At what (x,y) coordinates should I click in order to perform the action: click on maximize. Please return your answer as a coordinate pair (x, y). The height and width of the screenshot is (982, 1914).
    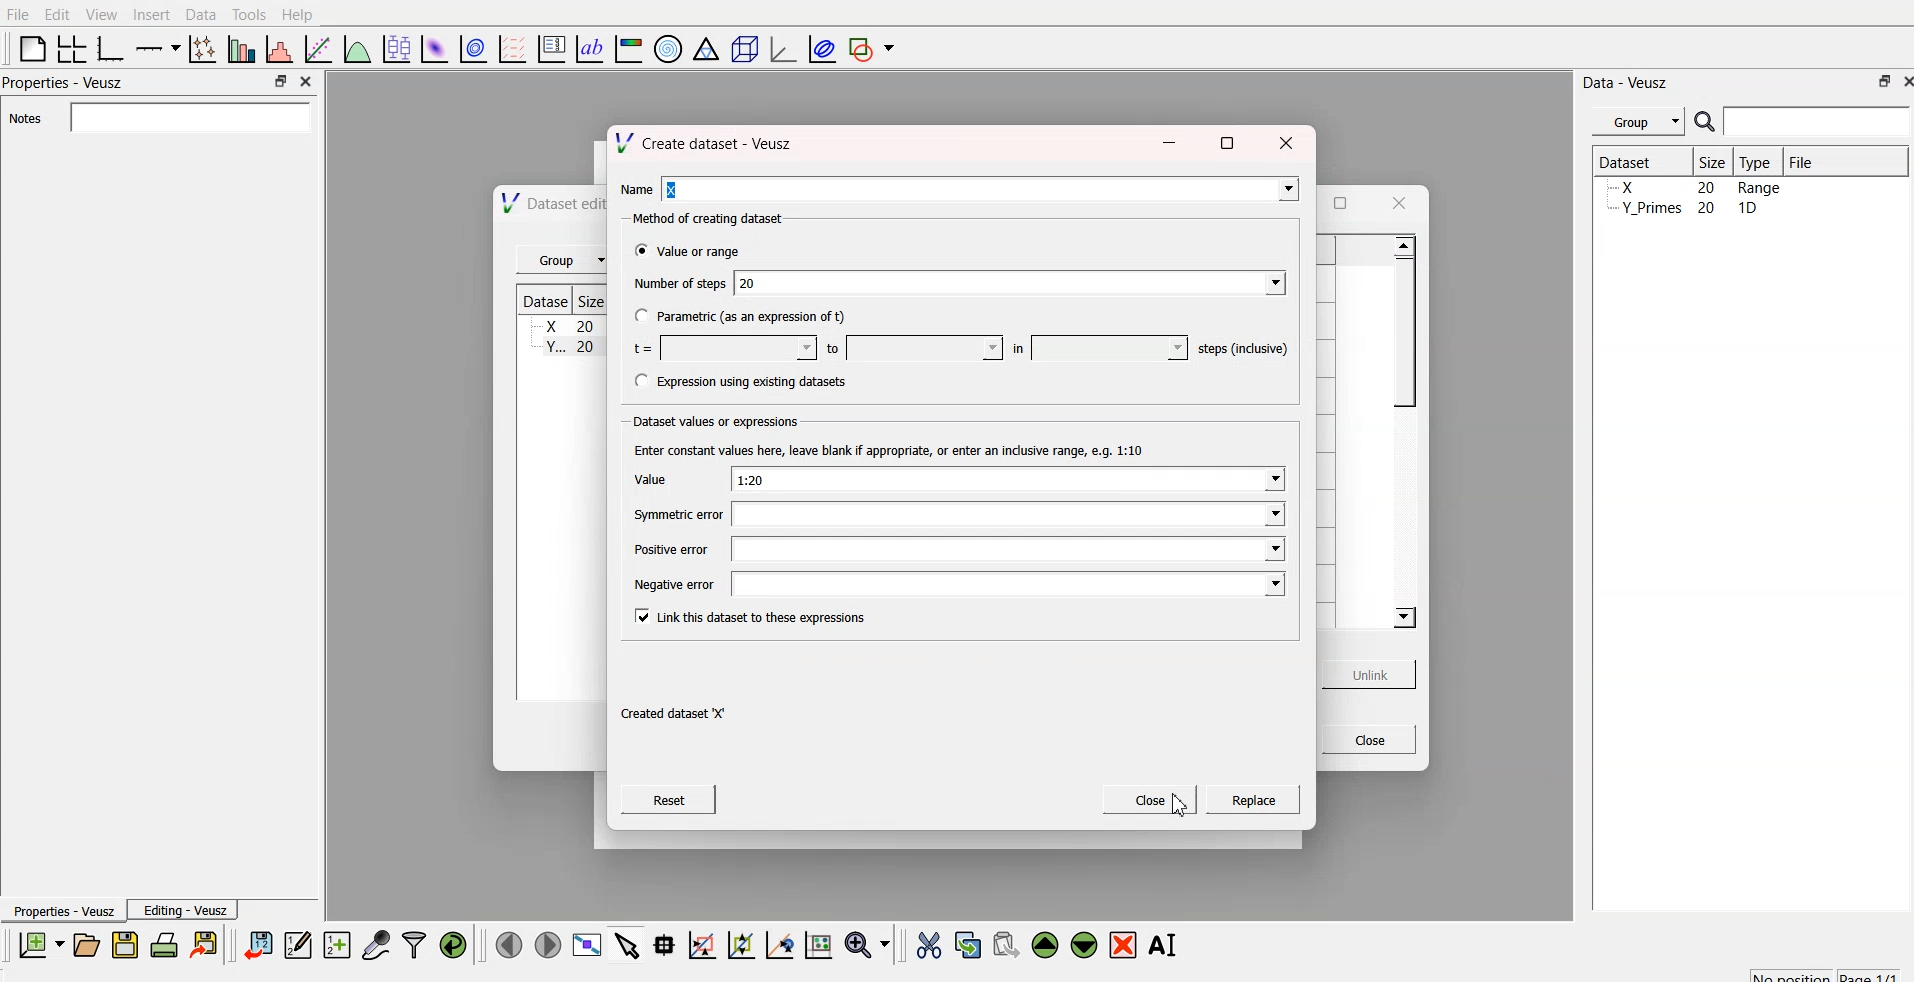
    Looking at the image, I should click on (1876, 81).